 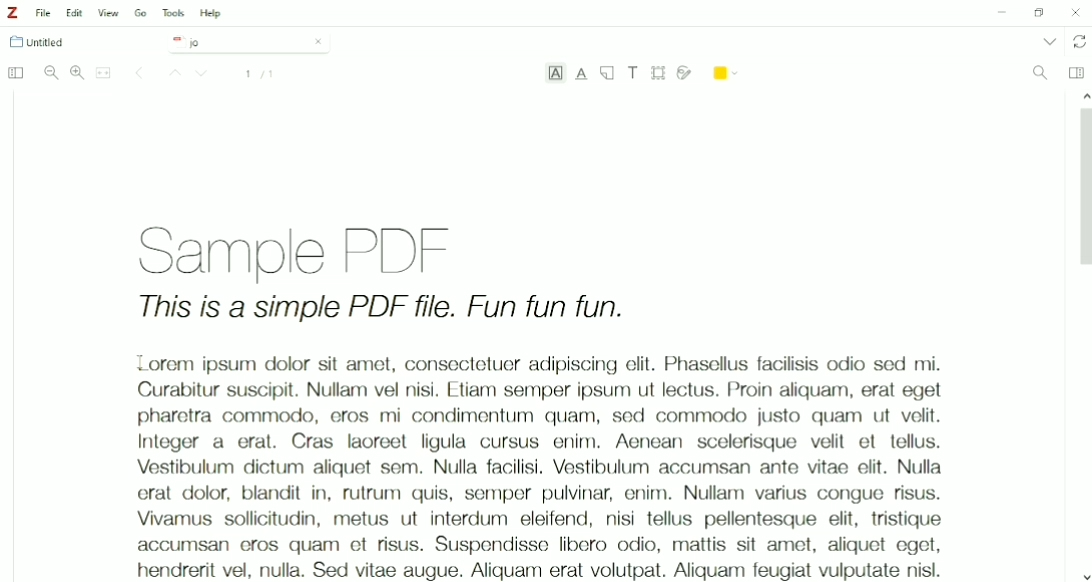 What do you see at coordinates (174, 41) in the screenshot?
I see `pdf logo` at bounding box center [174, 41].